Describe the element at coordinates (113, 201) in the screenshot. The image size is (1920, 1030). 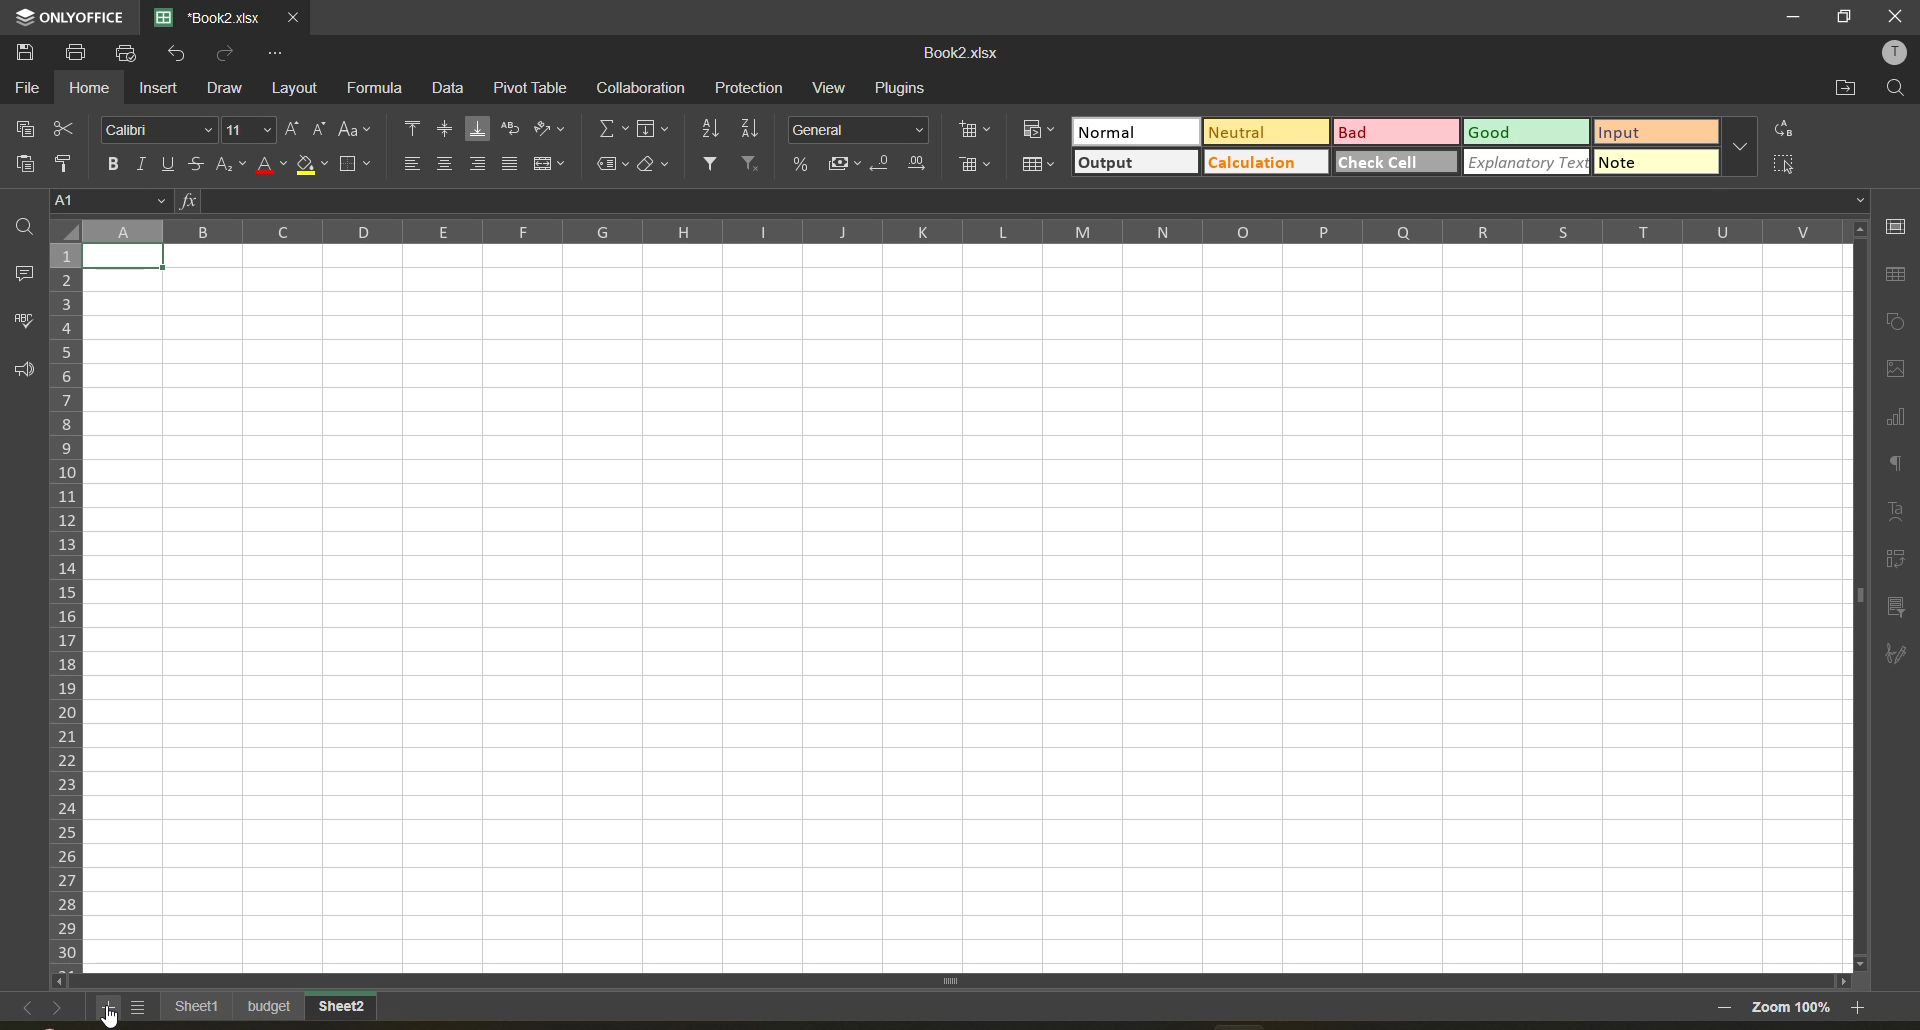
I see `cell address` at that location.